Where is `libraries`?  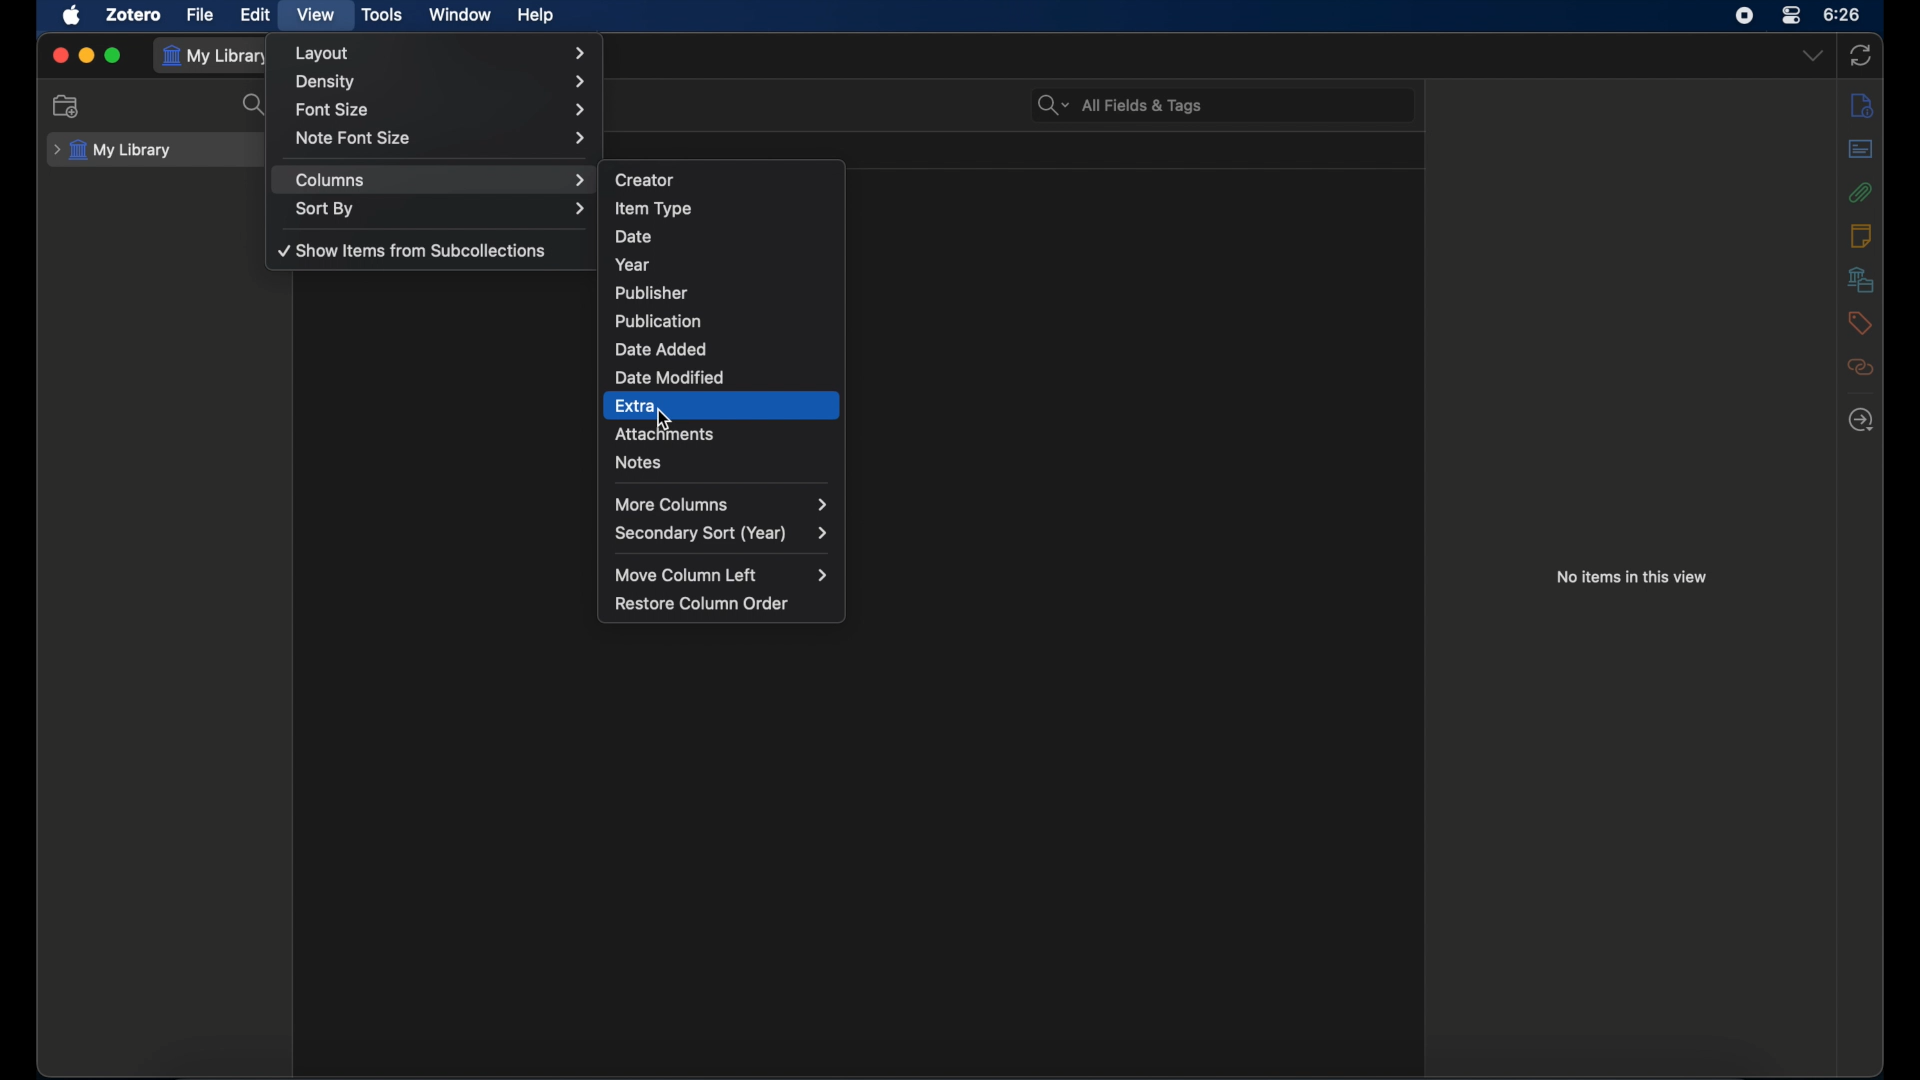 libraries is located at coordinates (1860, 279).